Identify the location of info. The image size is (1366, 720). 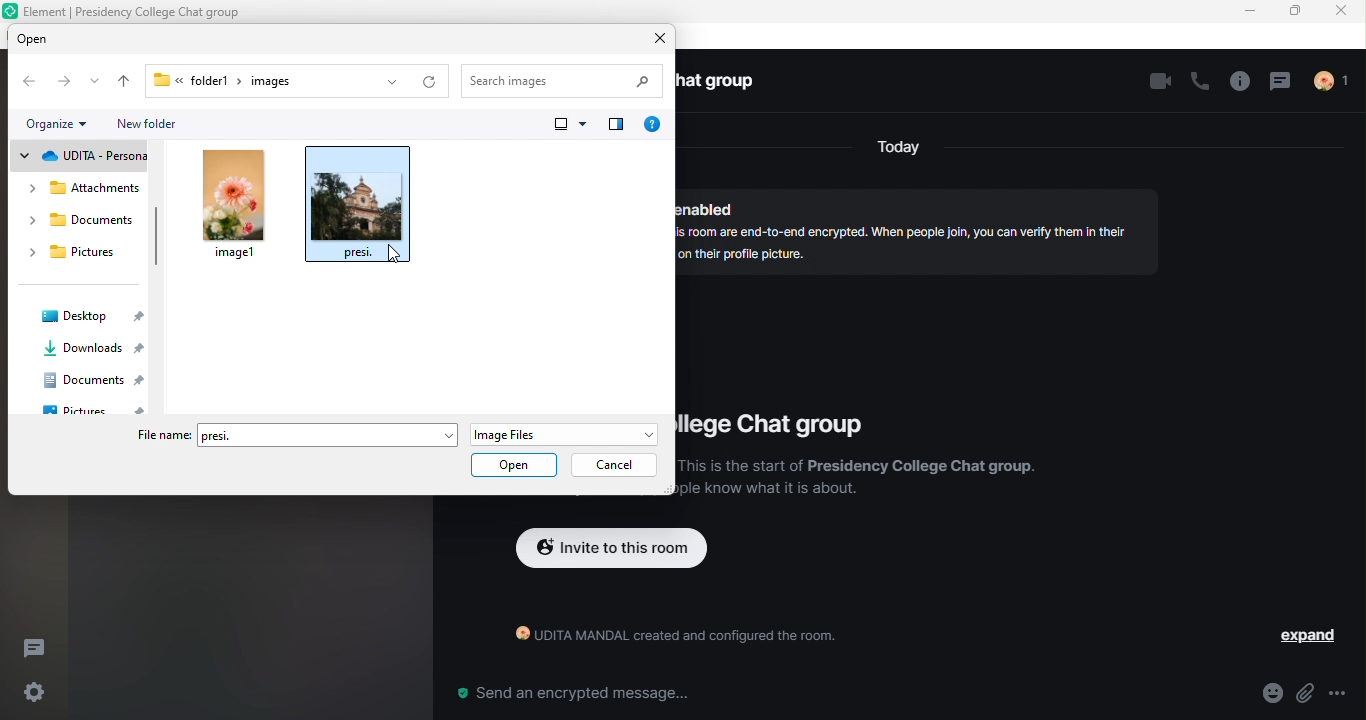
(1238, 82).